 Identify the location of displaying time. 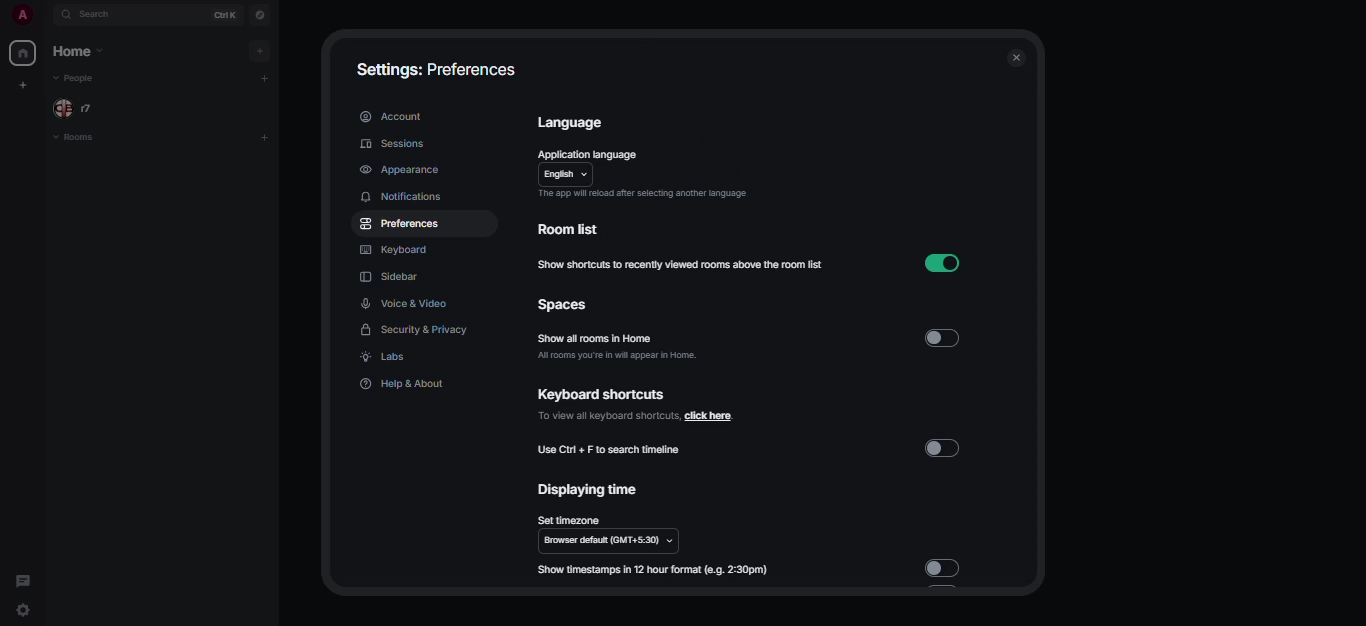
(593, 489).